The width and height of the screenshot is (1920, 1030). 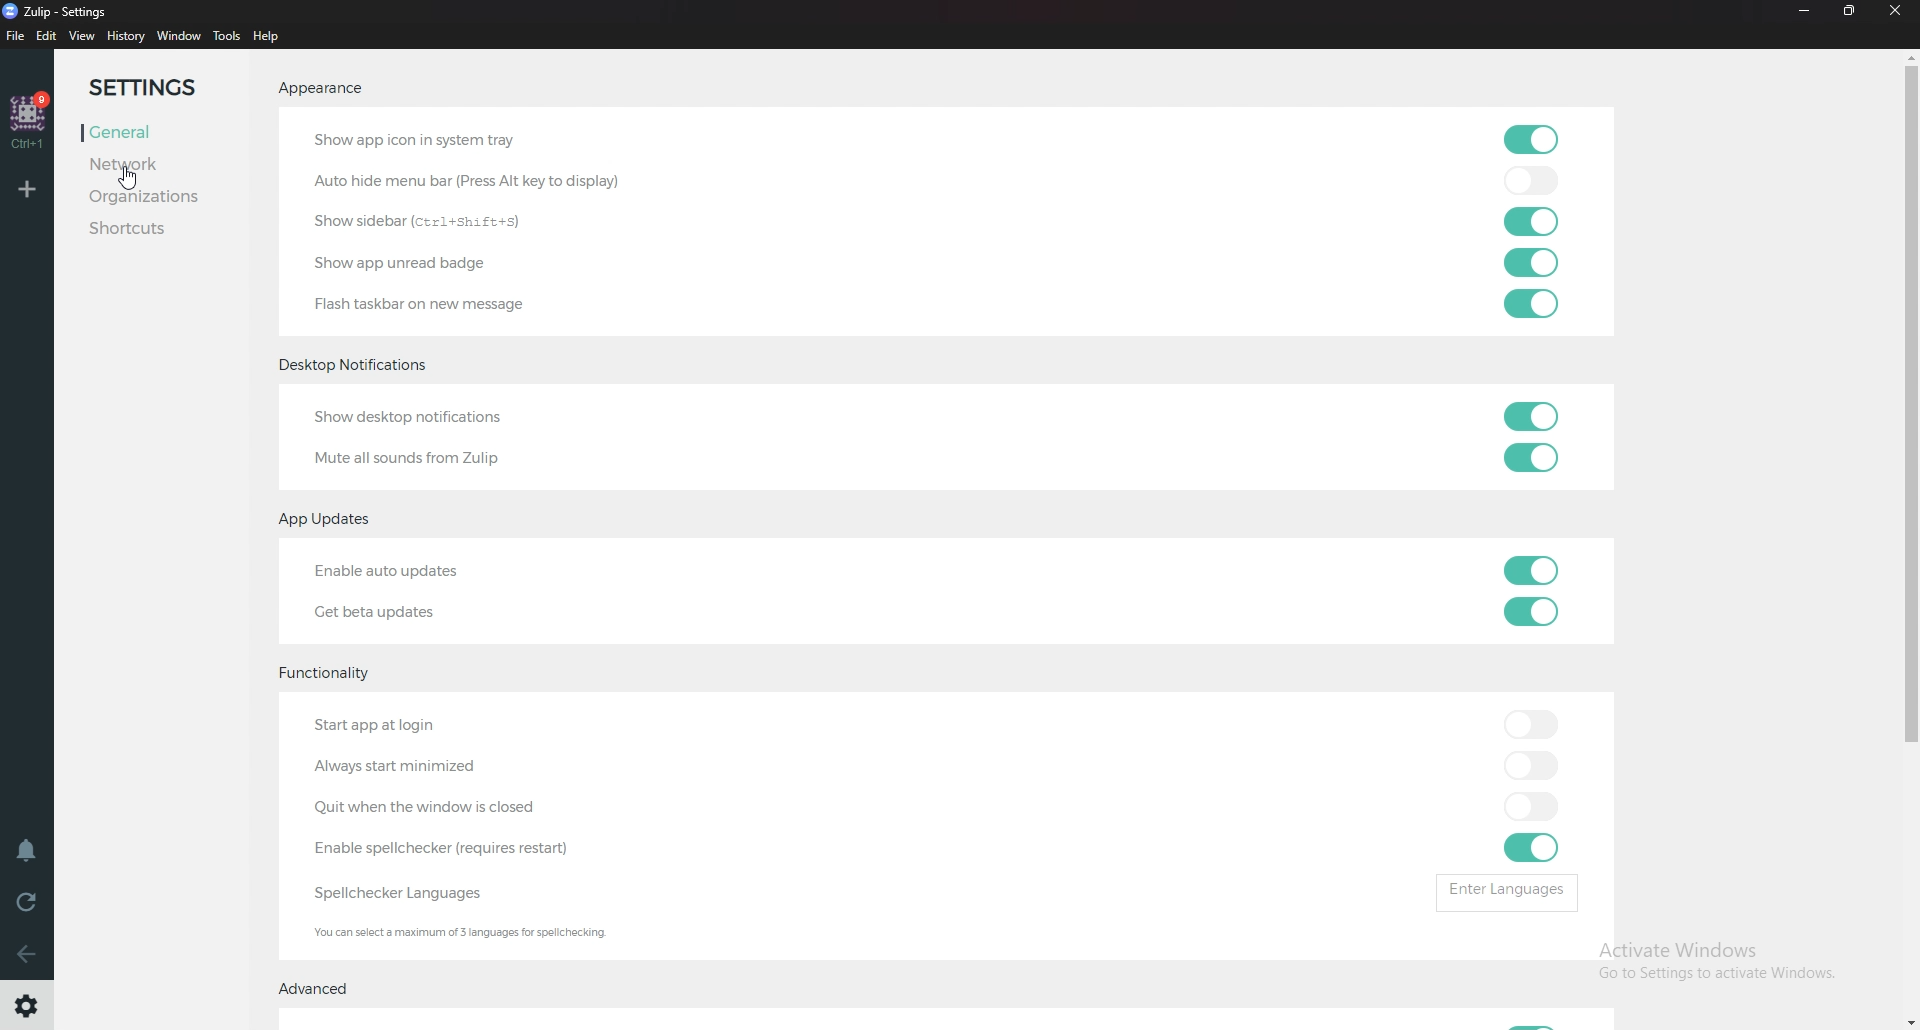 I want to click on advanced, so click(x=324, y=989).